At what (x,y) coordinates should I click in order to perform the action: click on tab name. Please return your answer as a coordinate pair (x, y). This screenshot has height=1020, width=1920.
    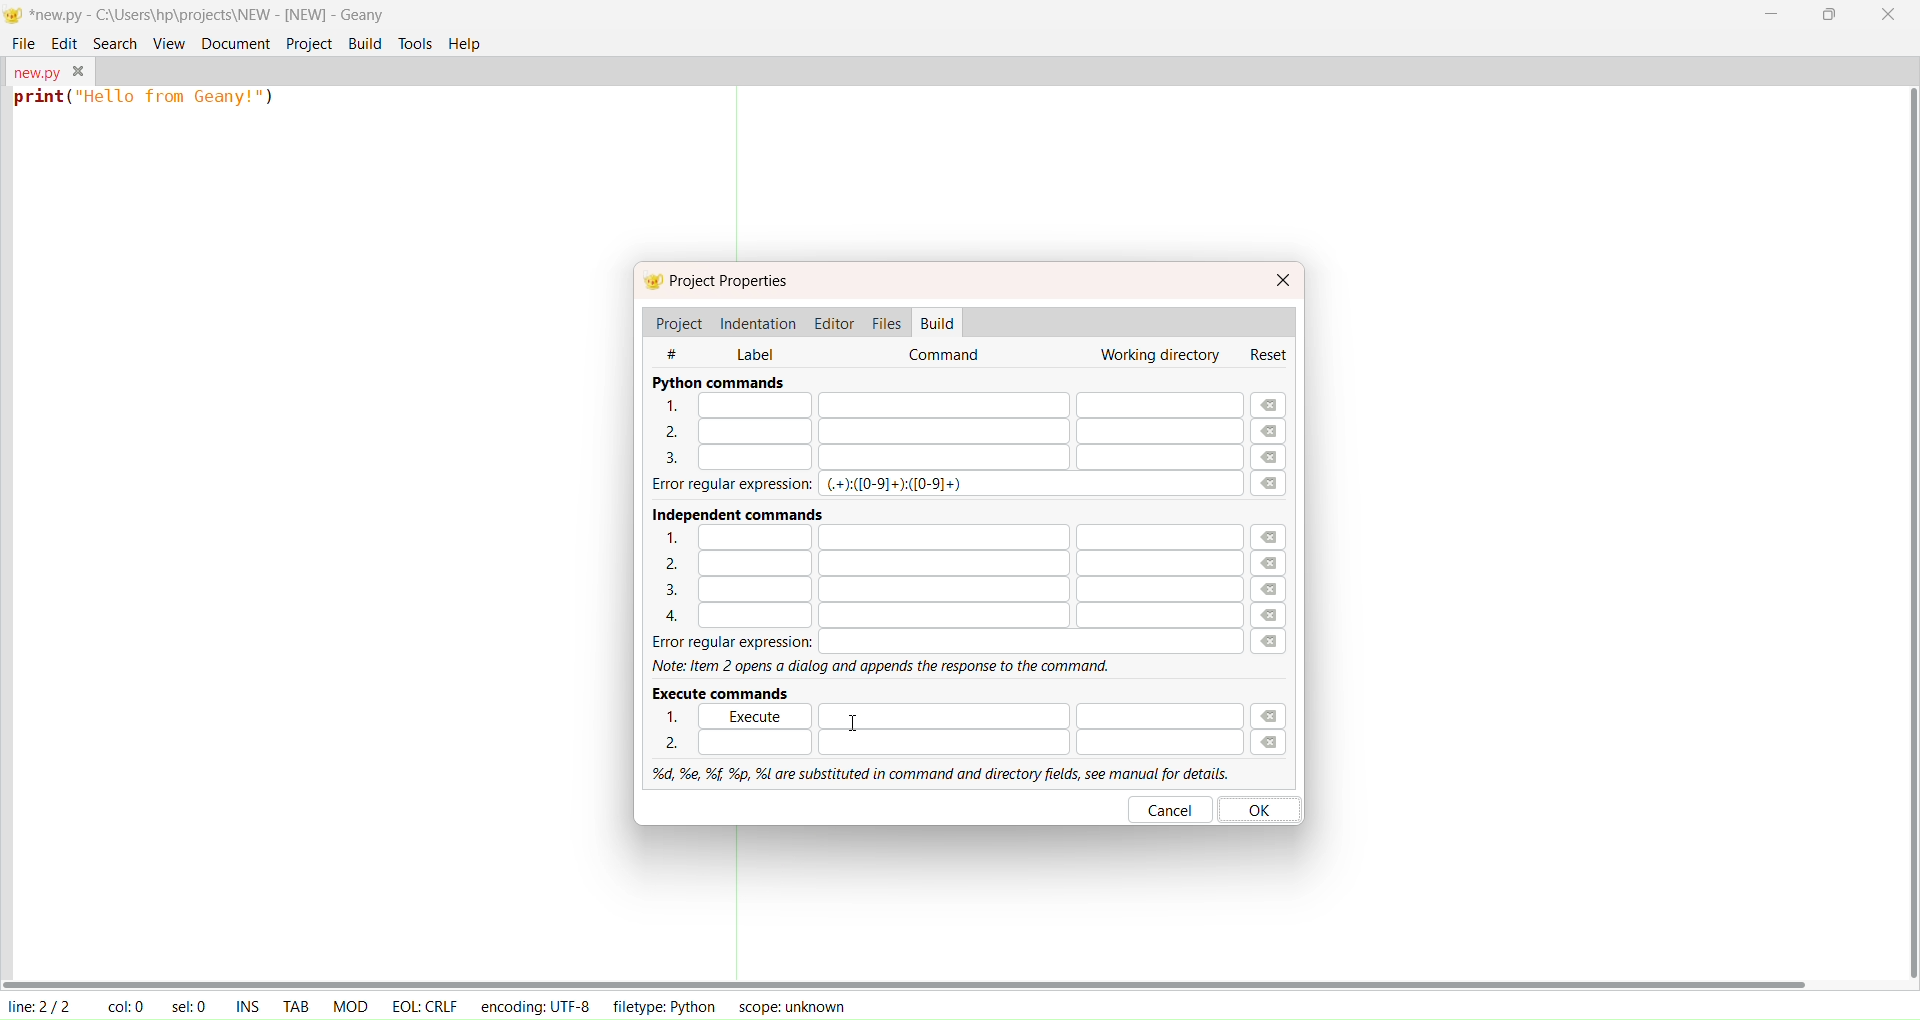
    Looking at the image, I should click on (34, 70).